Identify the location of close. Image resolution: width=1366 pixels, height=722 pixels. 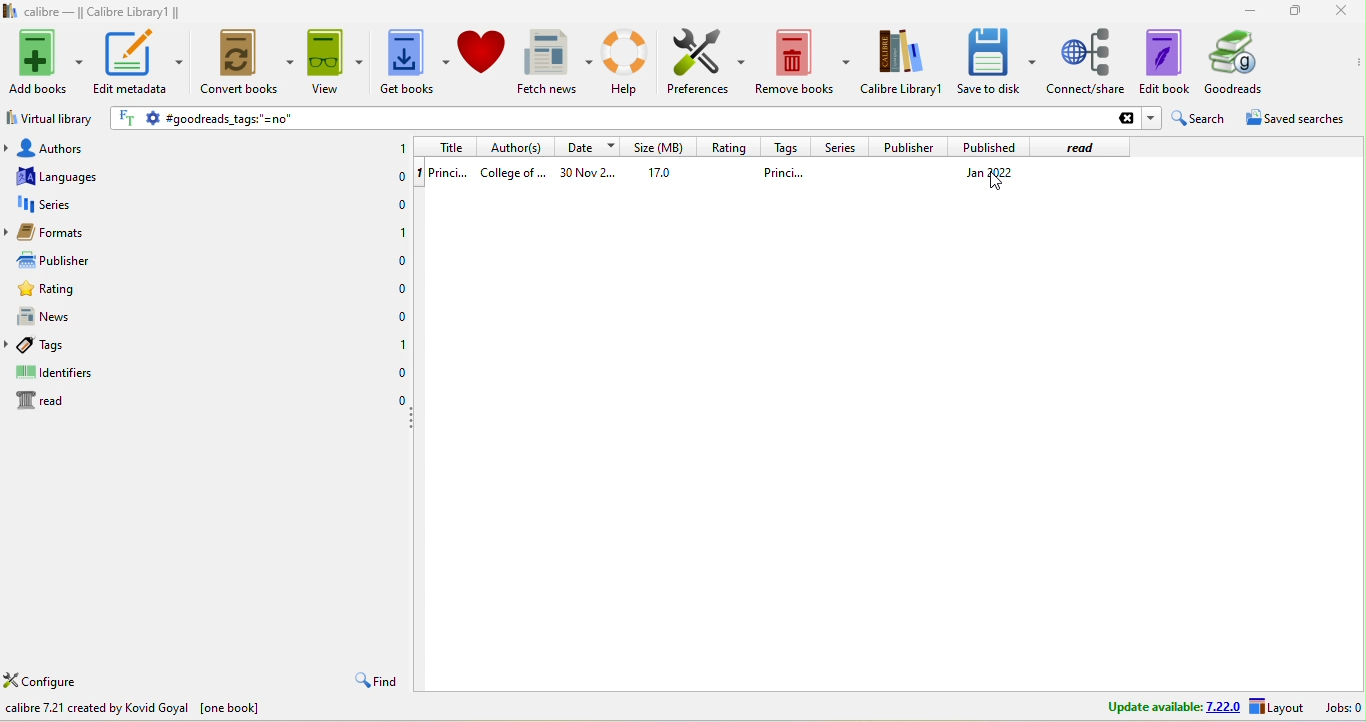
(1339, 11).